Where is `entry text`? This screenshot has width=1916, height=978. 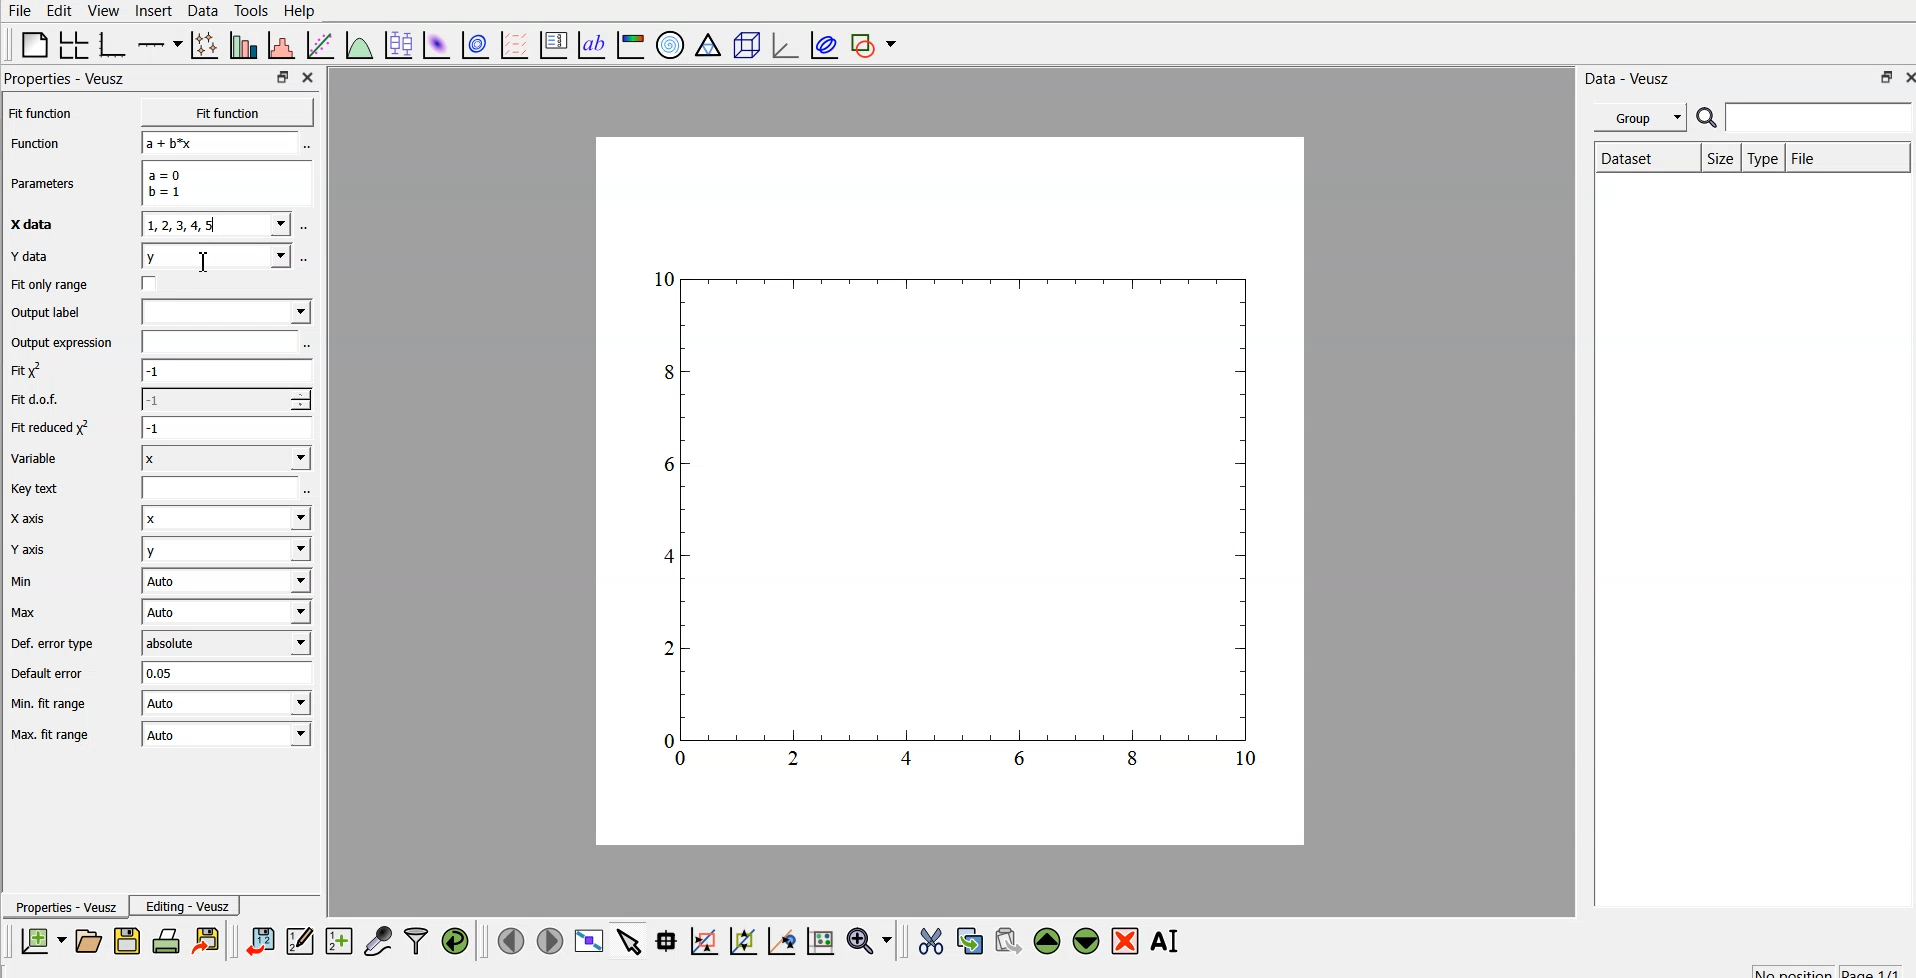
entry text is located at coordinates (227, 491).